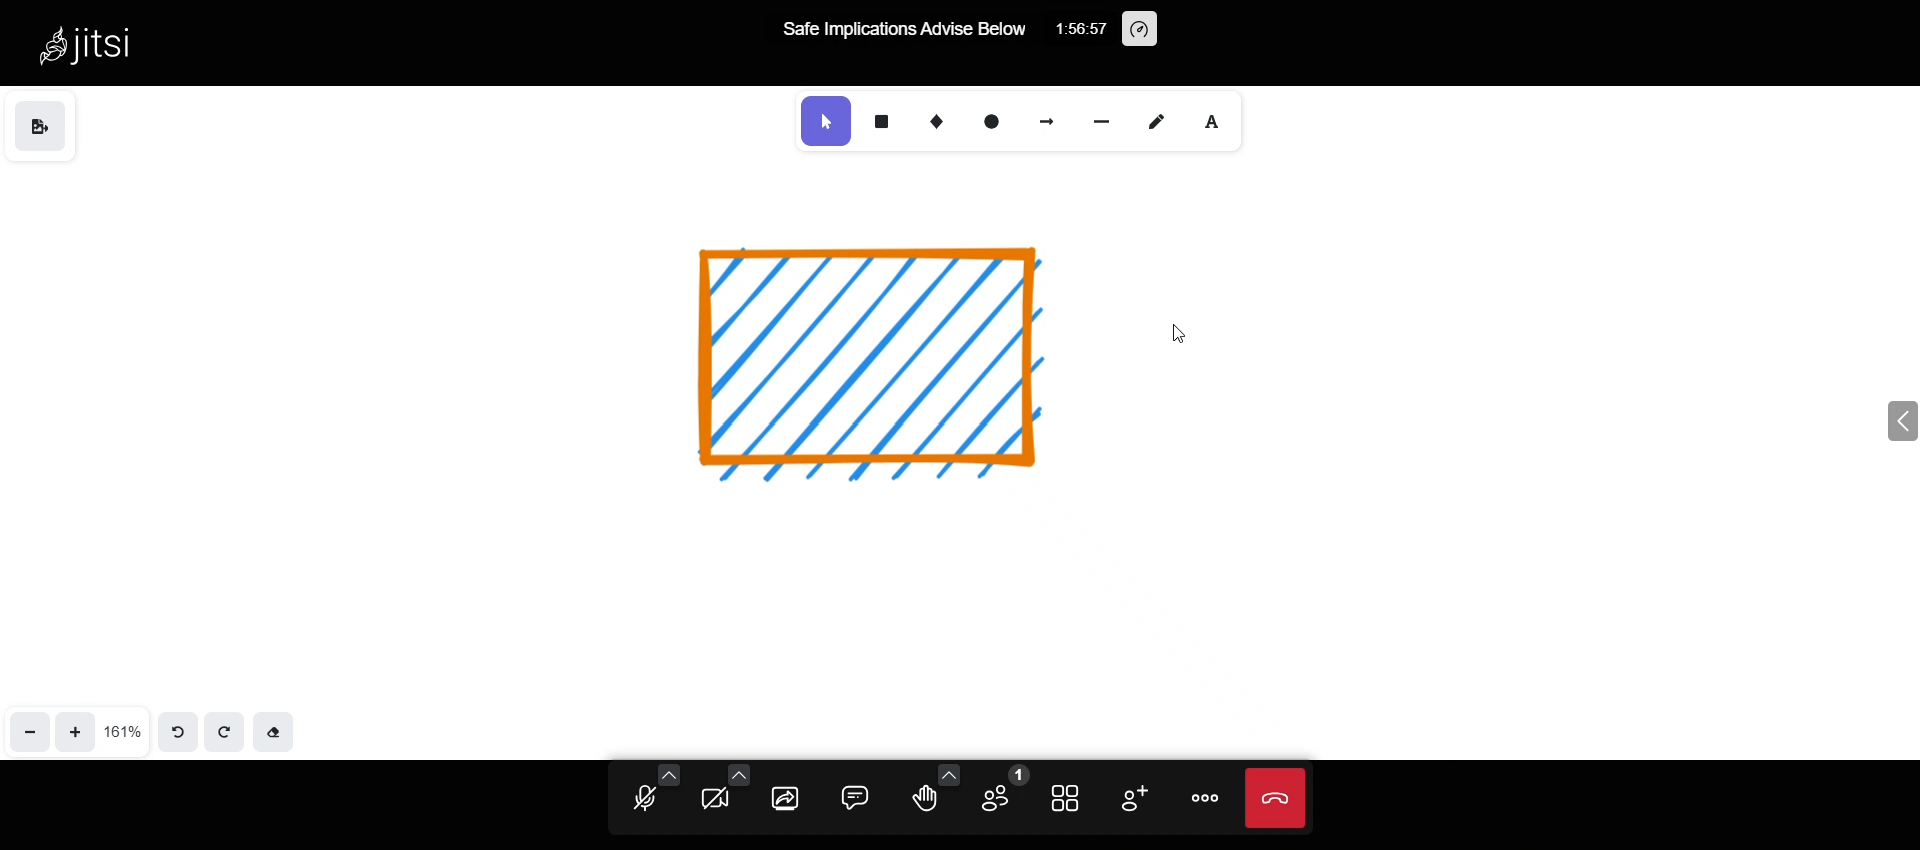 Image resolution: width=1920 pixels, height=850 pixels. Describe the element at coordinates (1859, 418) in the screenshot. I see `expand` at that location.